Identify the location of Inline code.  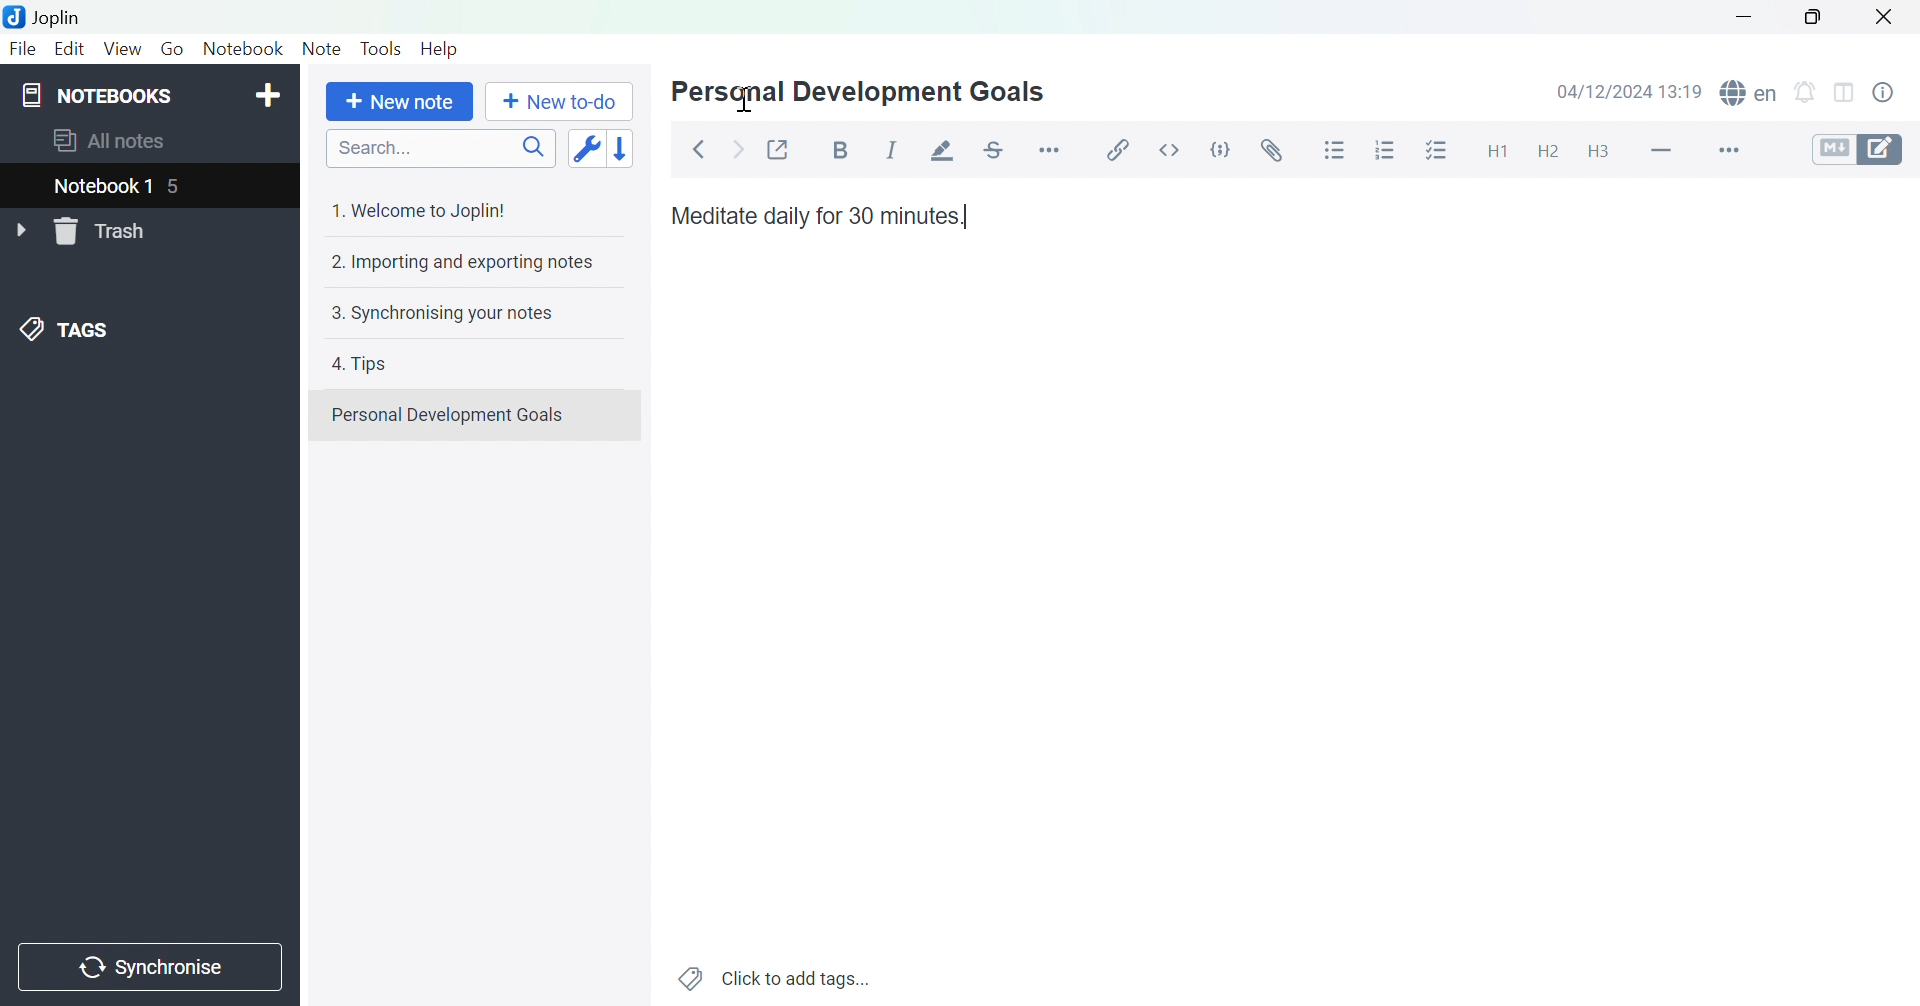
(1167, 152).